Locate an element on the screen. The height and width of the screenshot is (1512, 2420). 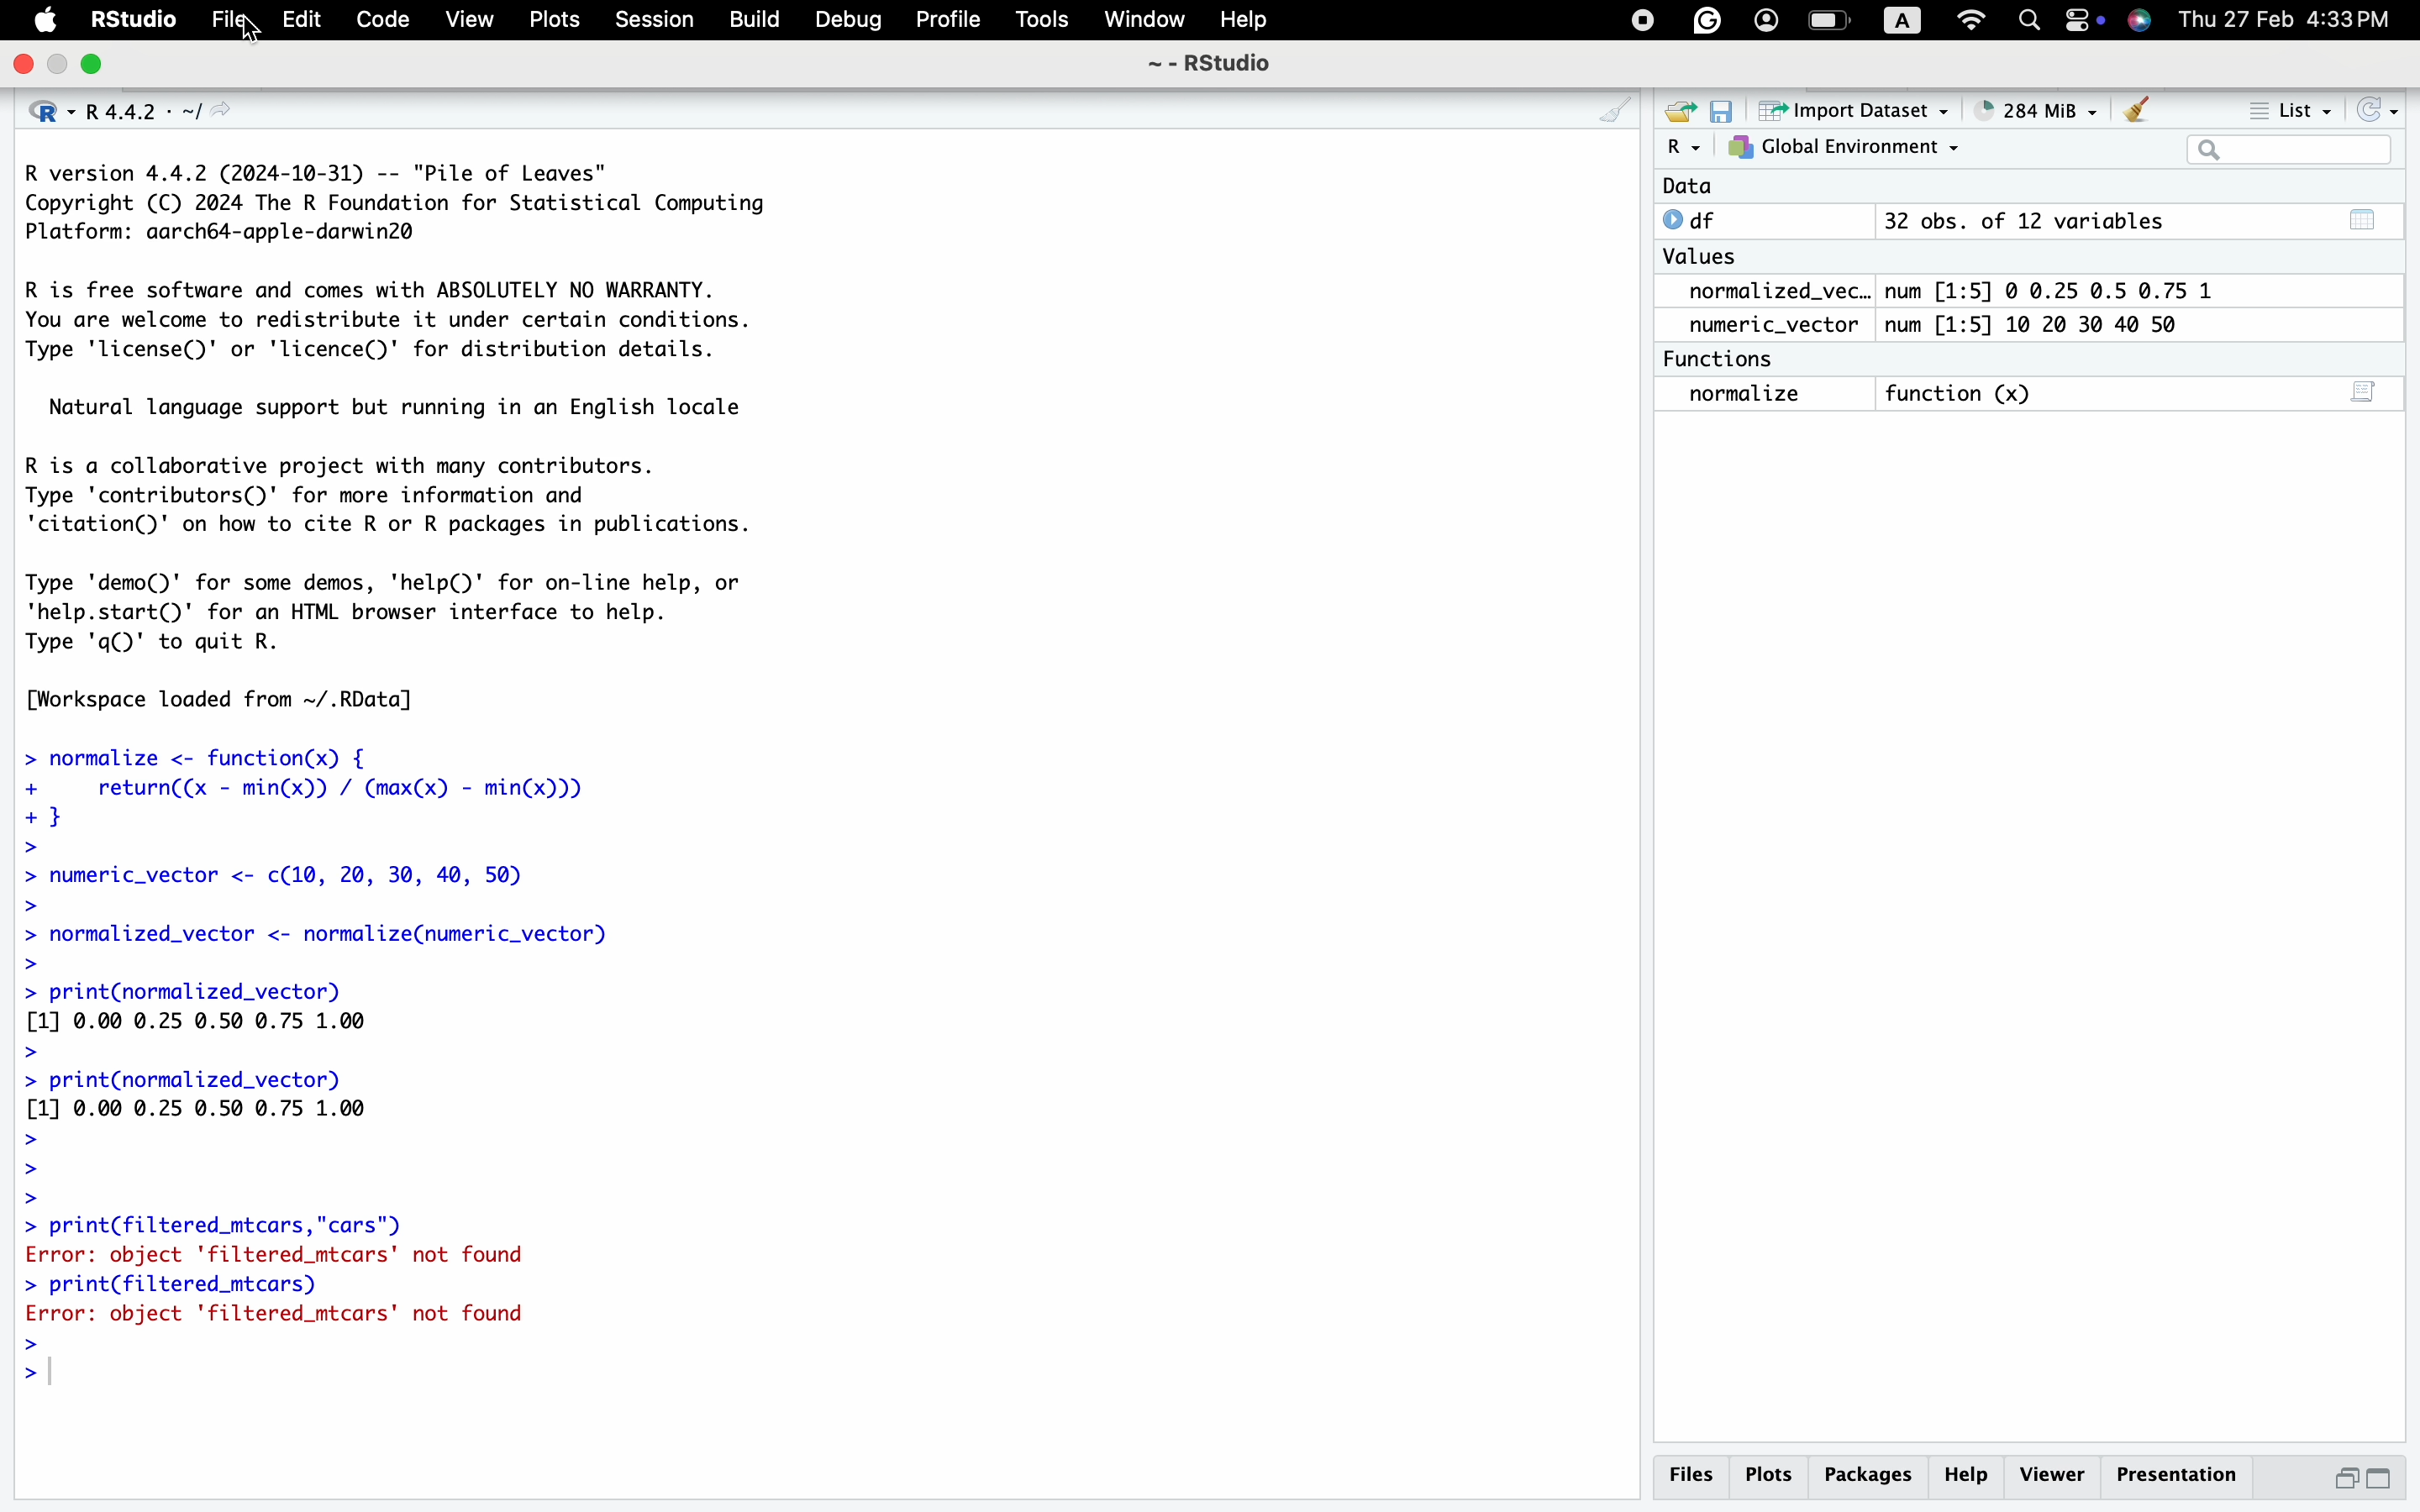
Build is located at coordinates (758, 21).